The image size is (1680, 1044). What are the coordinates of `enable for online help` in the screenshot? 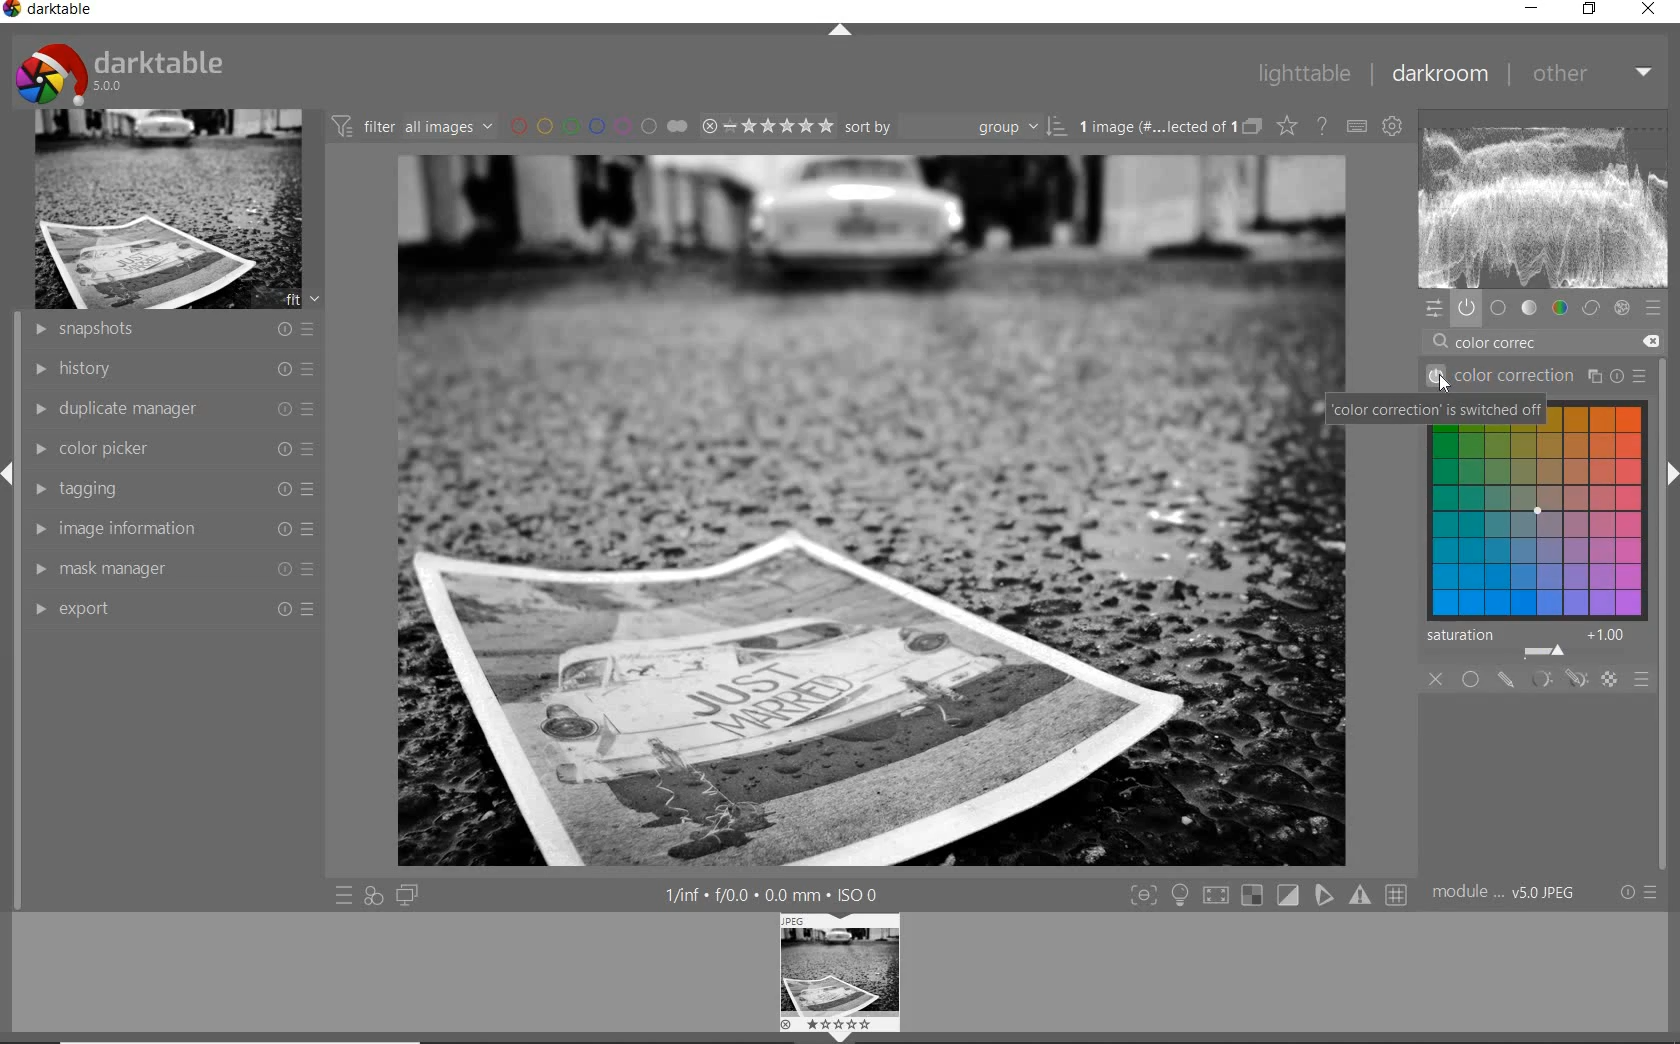 It's located at (1323, 125).